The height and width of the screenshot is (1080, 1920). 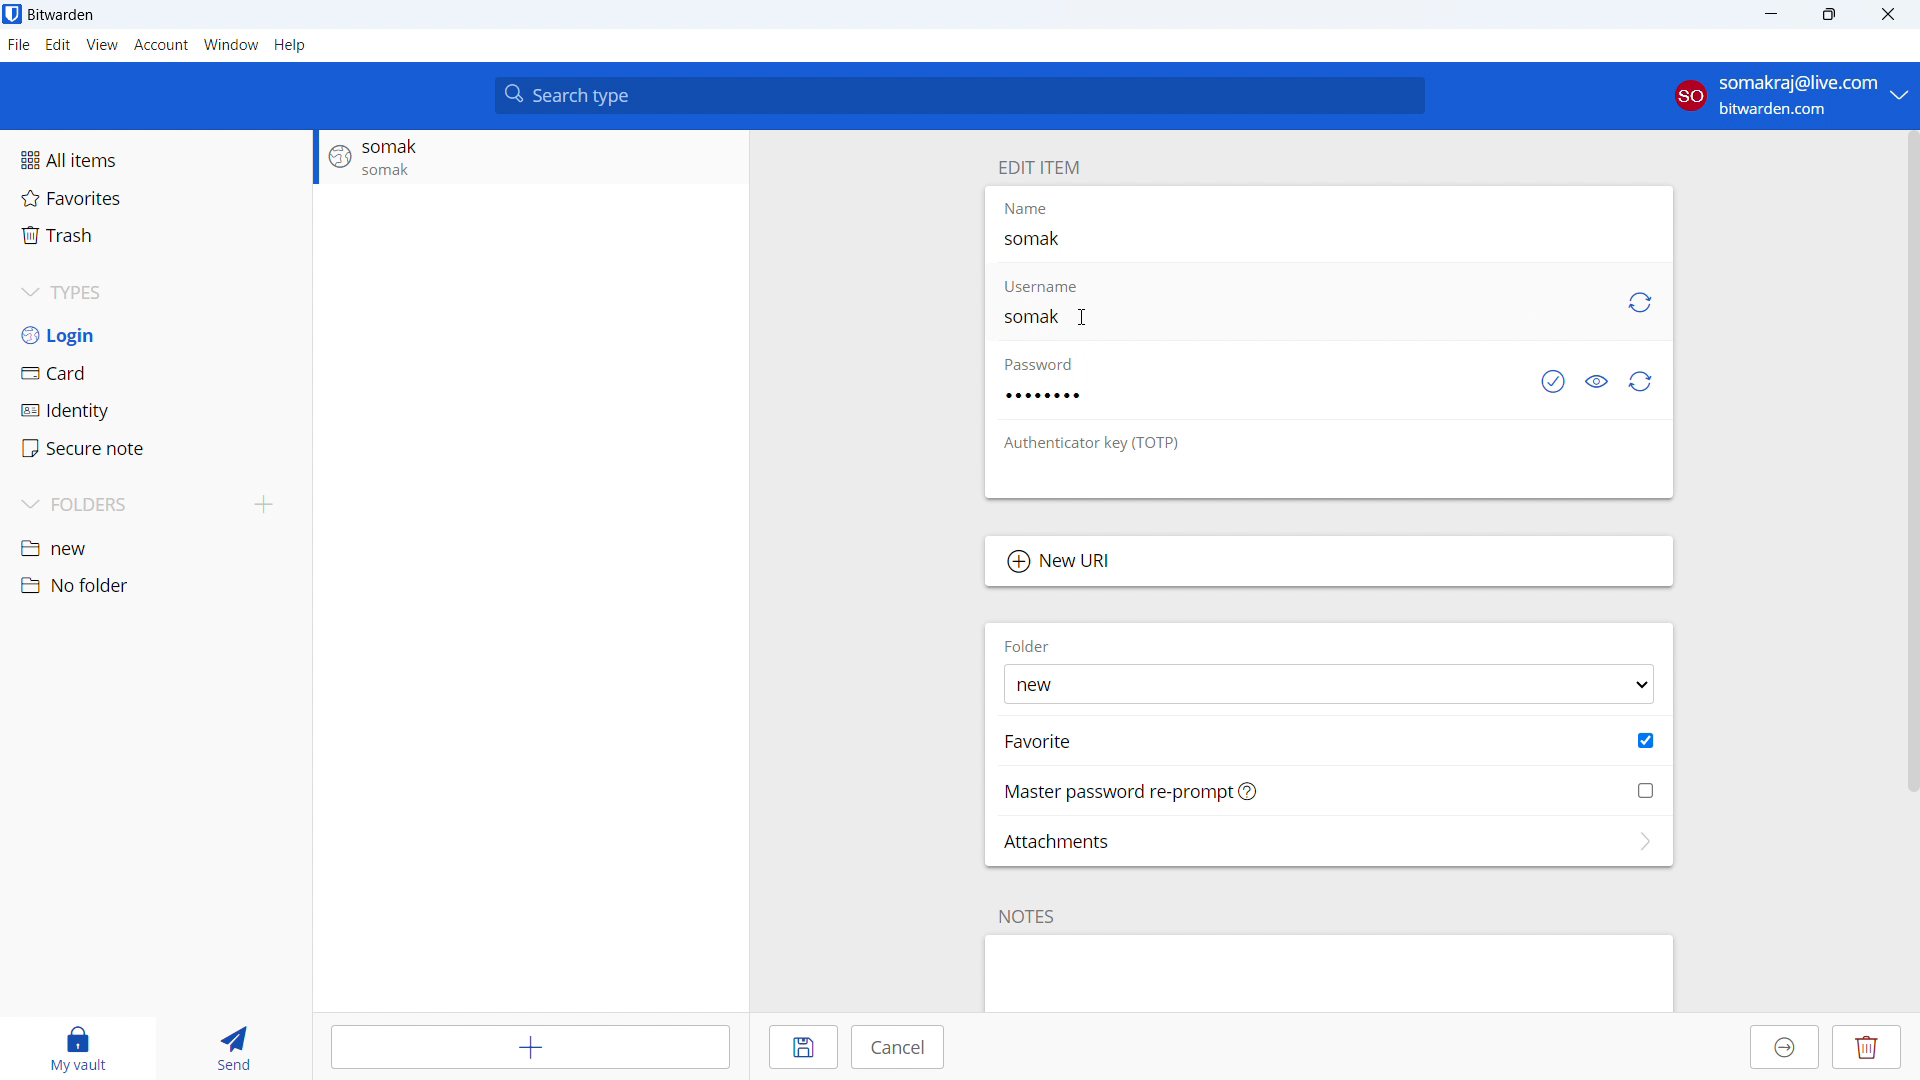 What do you see at coordinates (1051, 365) in the screenshot?
I see `password` at bounding box center [1051, 365].